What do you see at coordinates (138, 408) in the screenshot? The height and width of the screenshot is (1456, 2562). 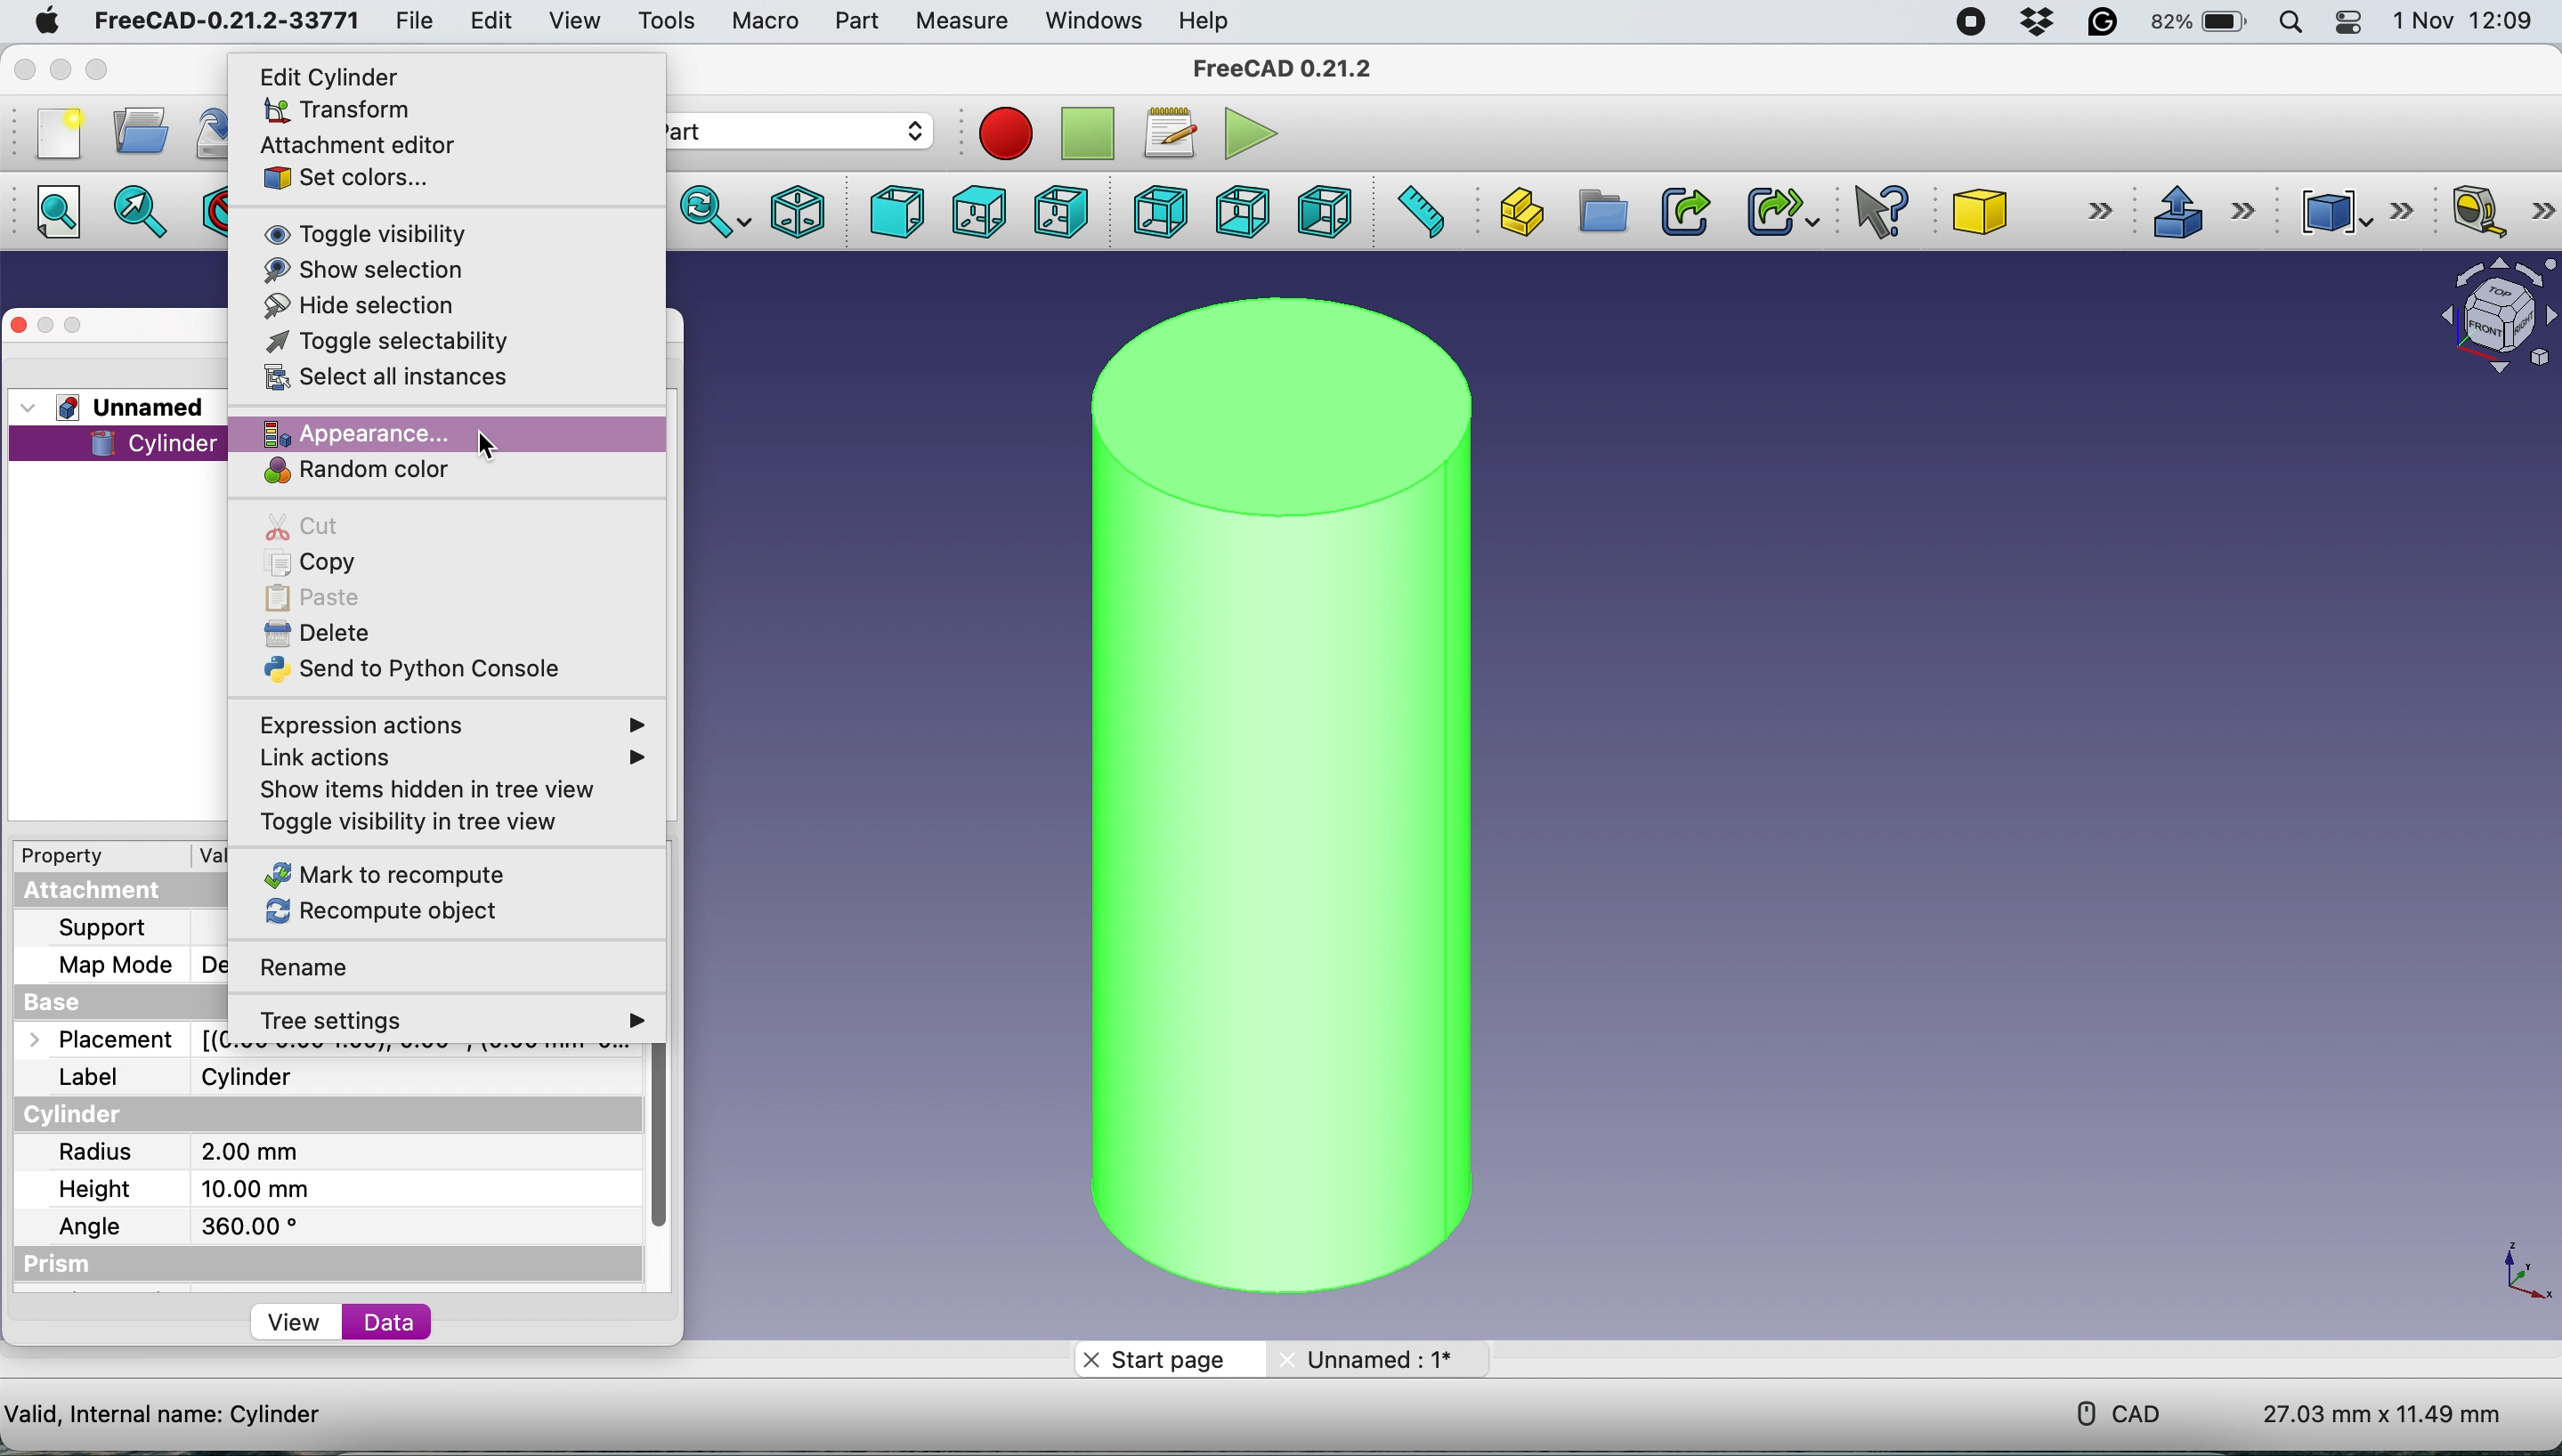 I see `unnamed` at bounding box center [138, 408].